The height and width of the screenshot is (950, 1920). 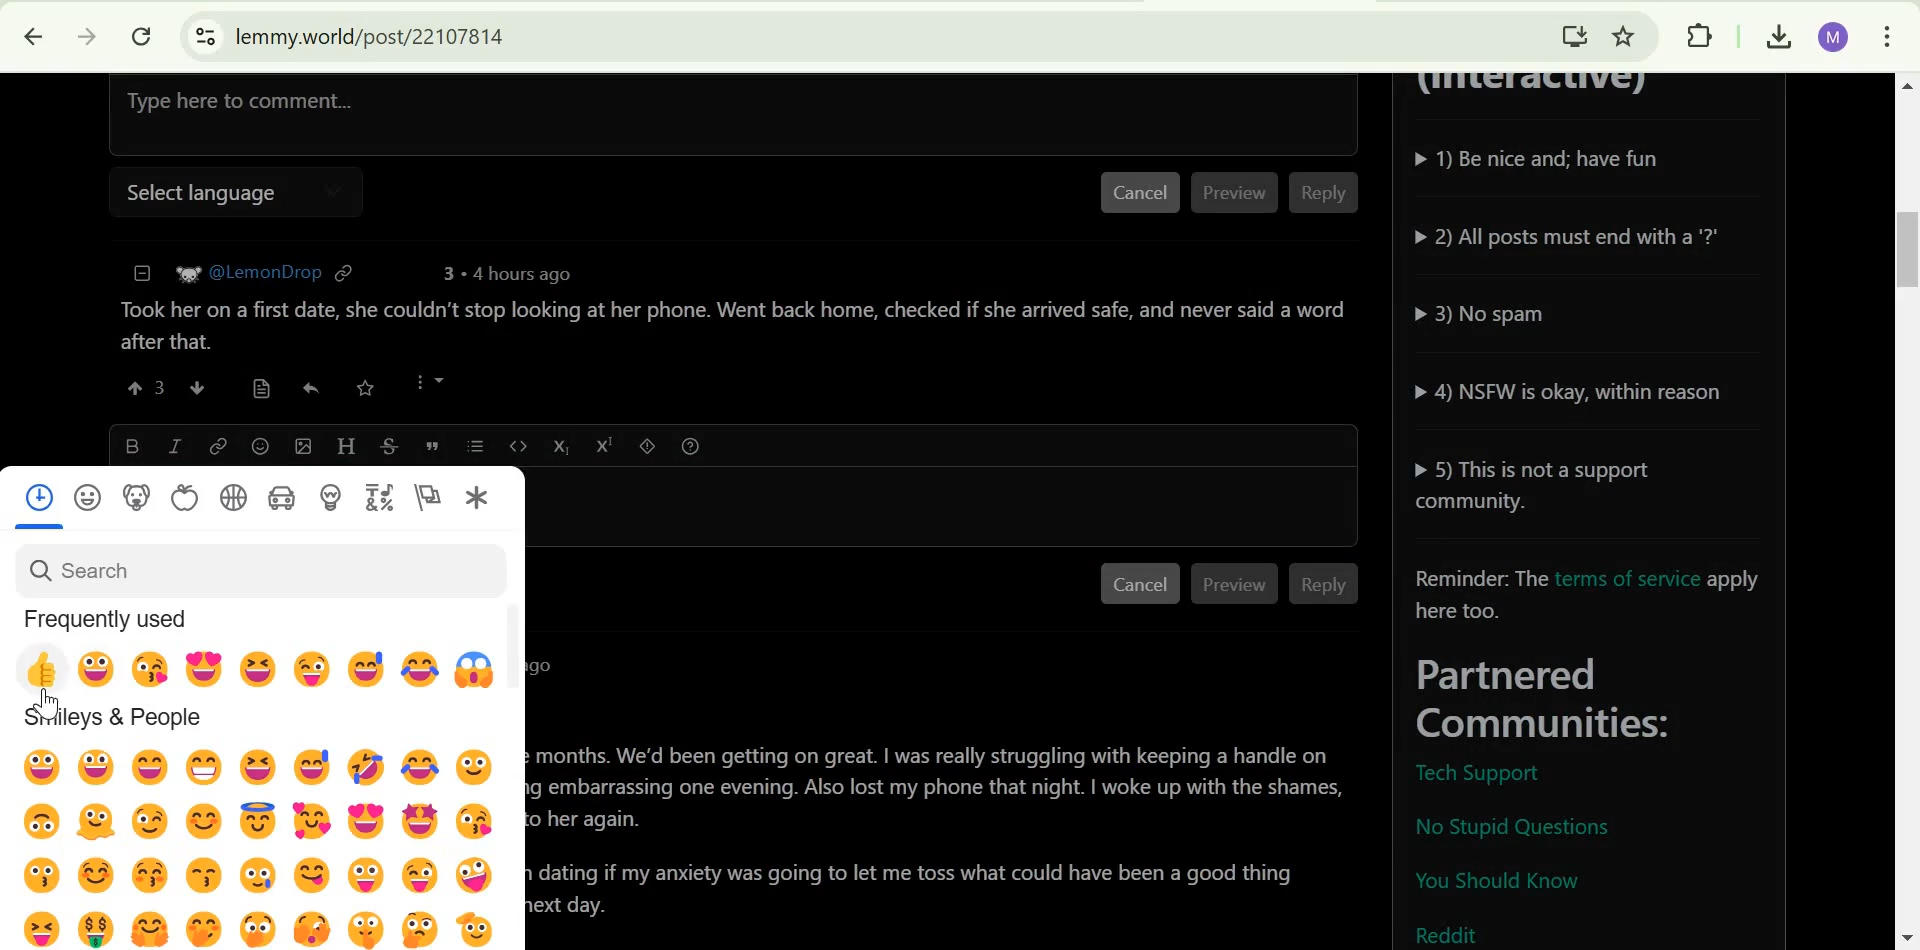 I want to click on View site information, so click(x=203, y=37).